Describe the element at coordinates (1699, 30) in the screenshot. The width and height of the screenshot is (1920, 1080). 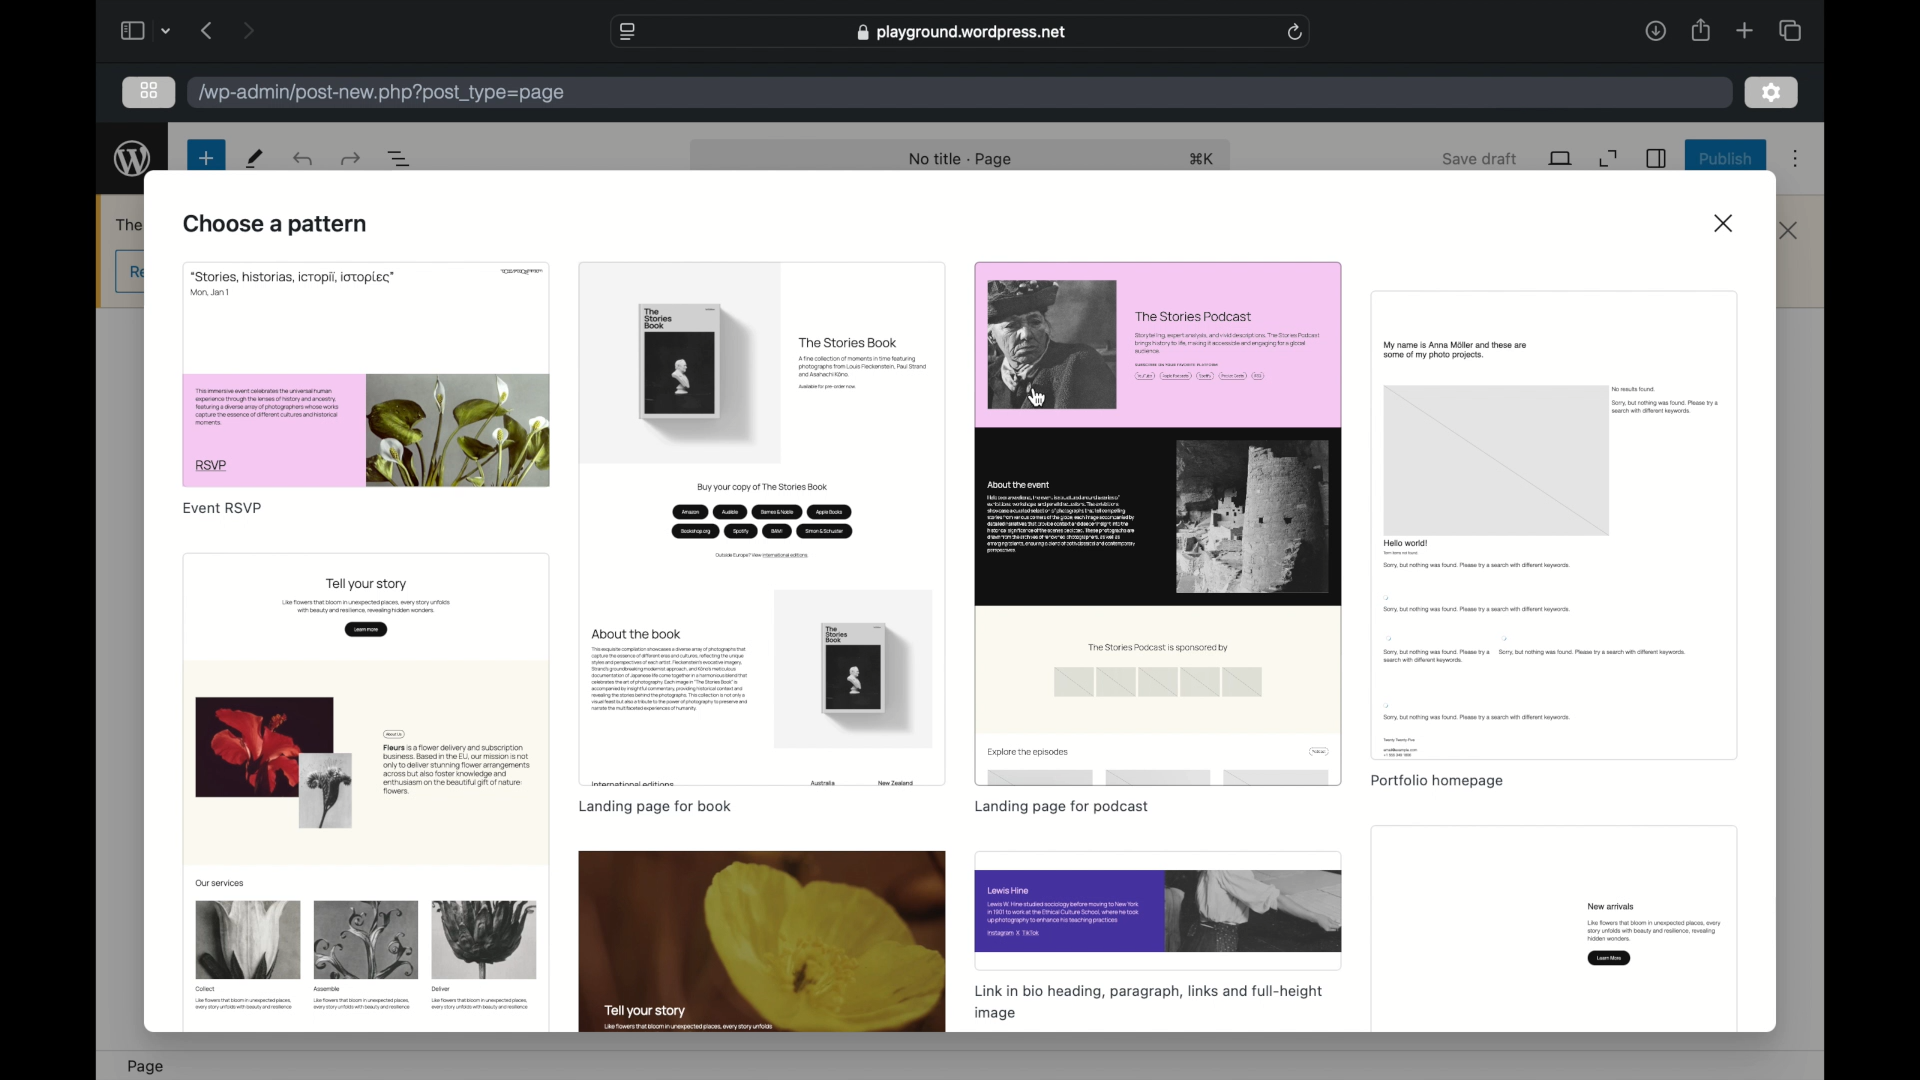
I see `share` at that location.